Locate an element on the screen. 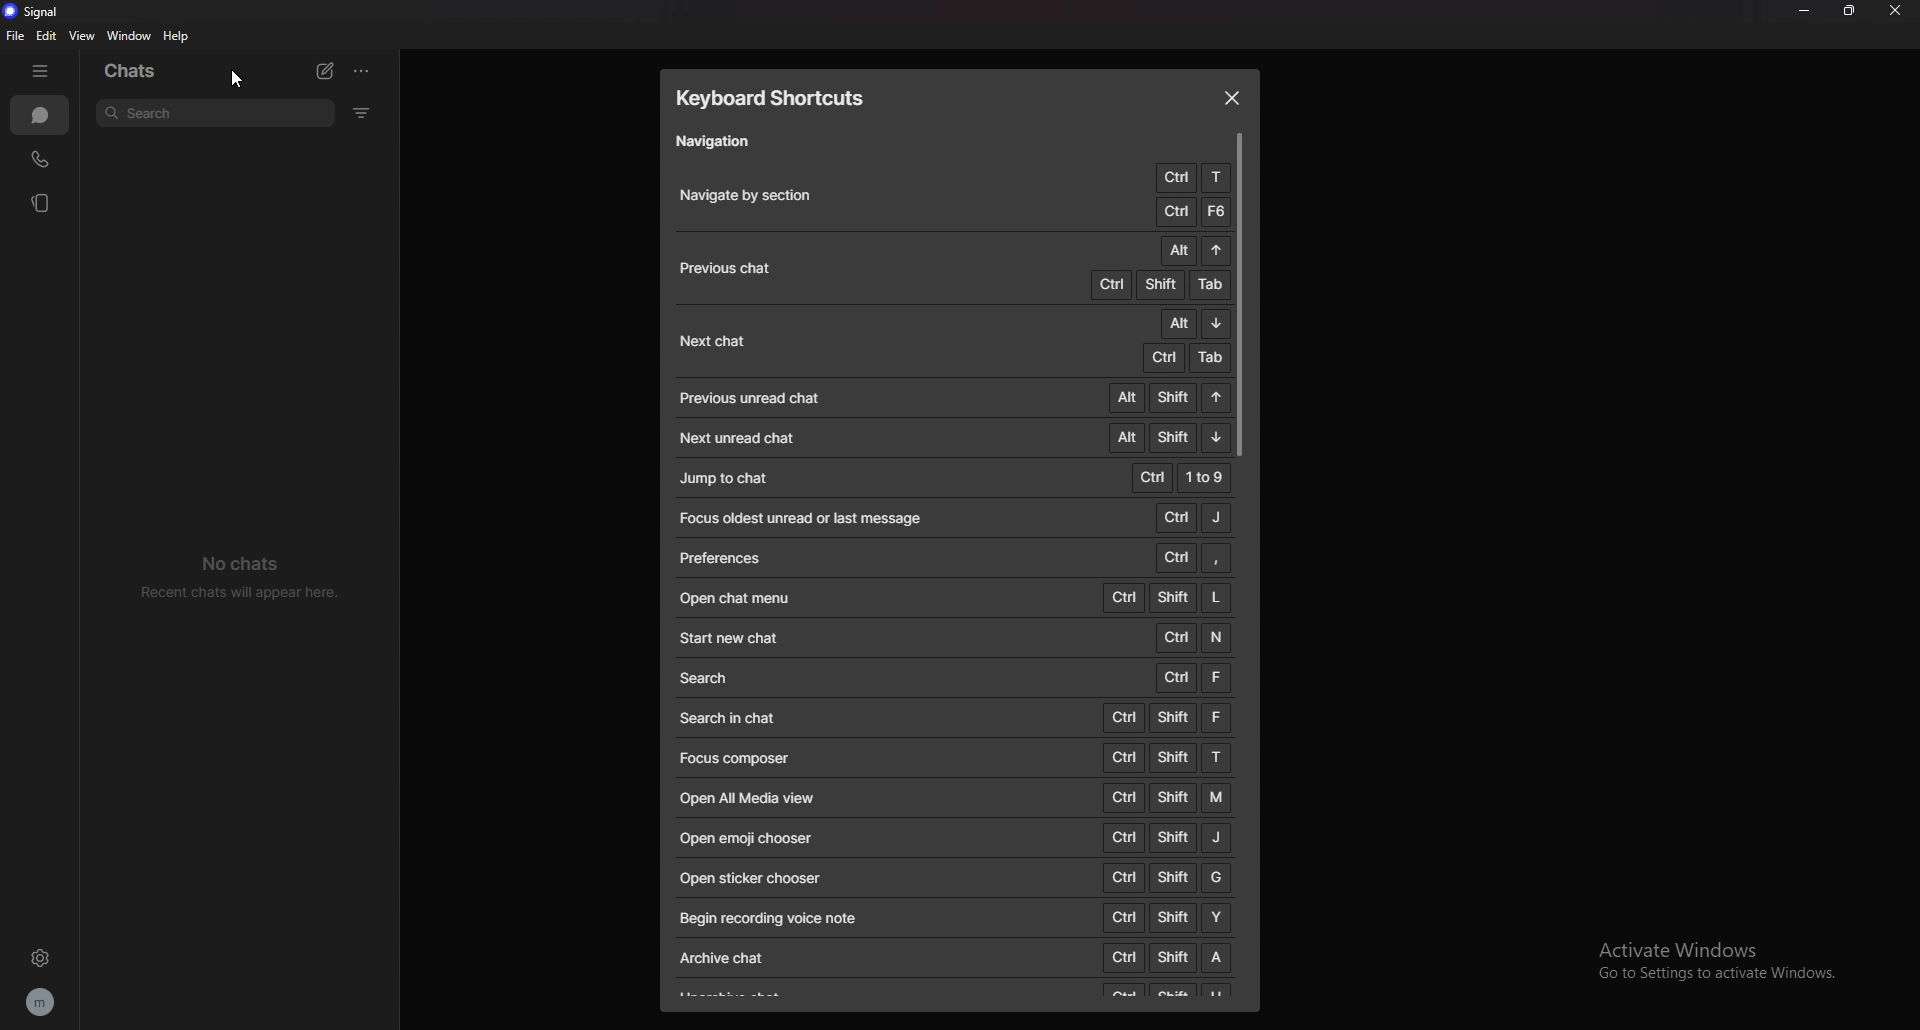  navigation is located at coordinates (722, 143).